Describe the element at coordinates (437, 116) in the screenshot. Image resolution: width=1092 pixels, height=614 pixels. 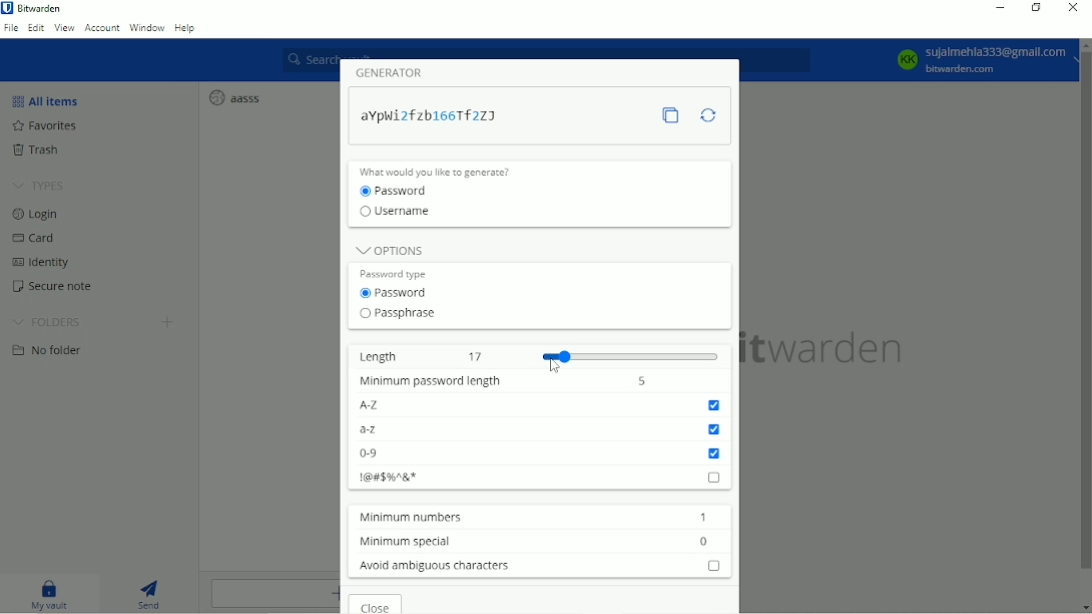
I see `Password` at that location.